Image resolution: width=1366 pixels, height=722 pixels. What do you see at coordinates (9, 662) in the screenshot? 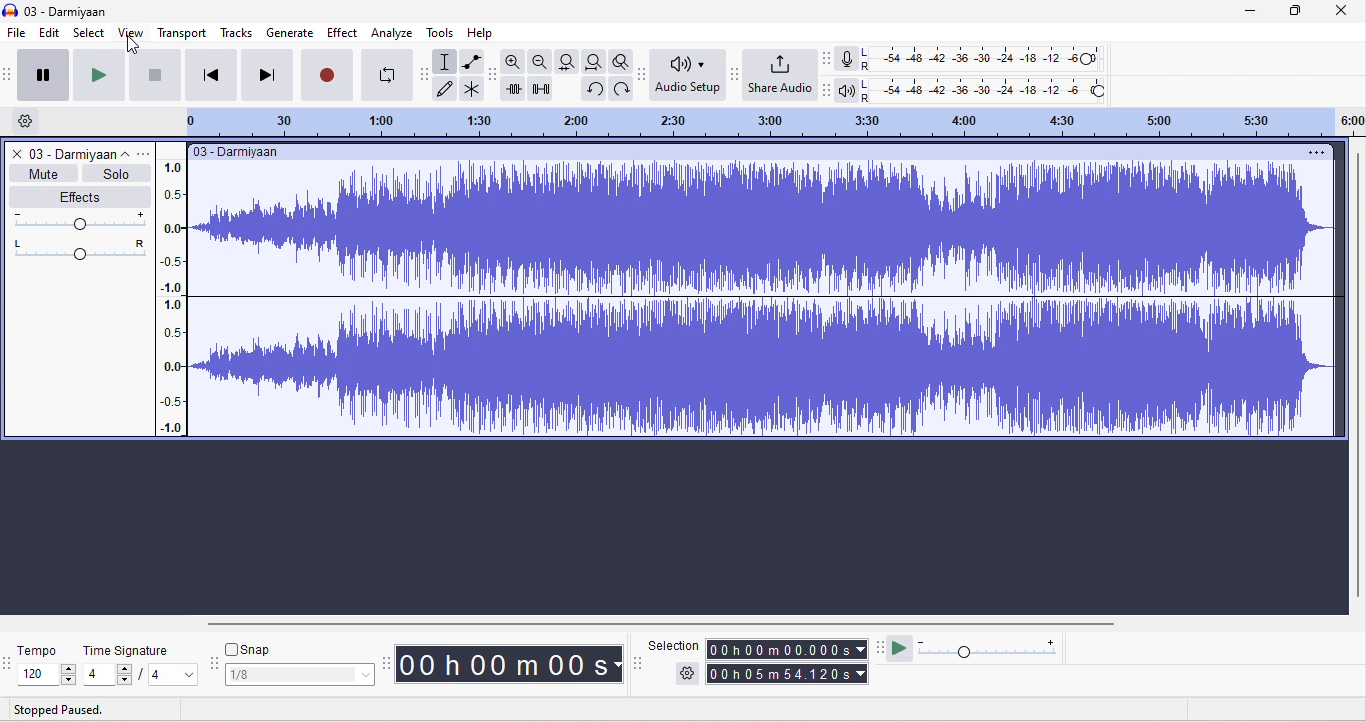
I see `tempo options` at bounding box center [9, 662].